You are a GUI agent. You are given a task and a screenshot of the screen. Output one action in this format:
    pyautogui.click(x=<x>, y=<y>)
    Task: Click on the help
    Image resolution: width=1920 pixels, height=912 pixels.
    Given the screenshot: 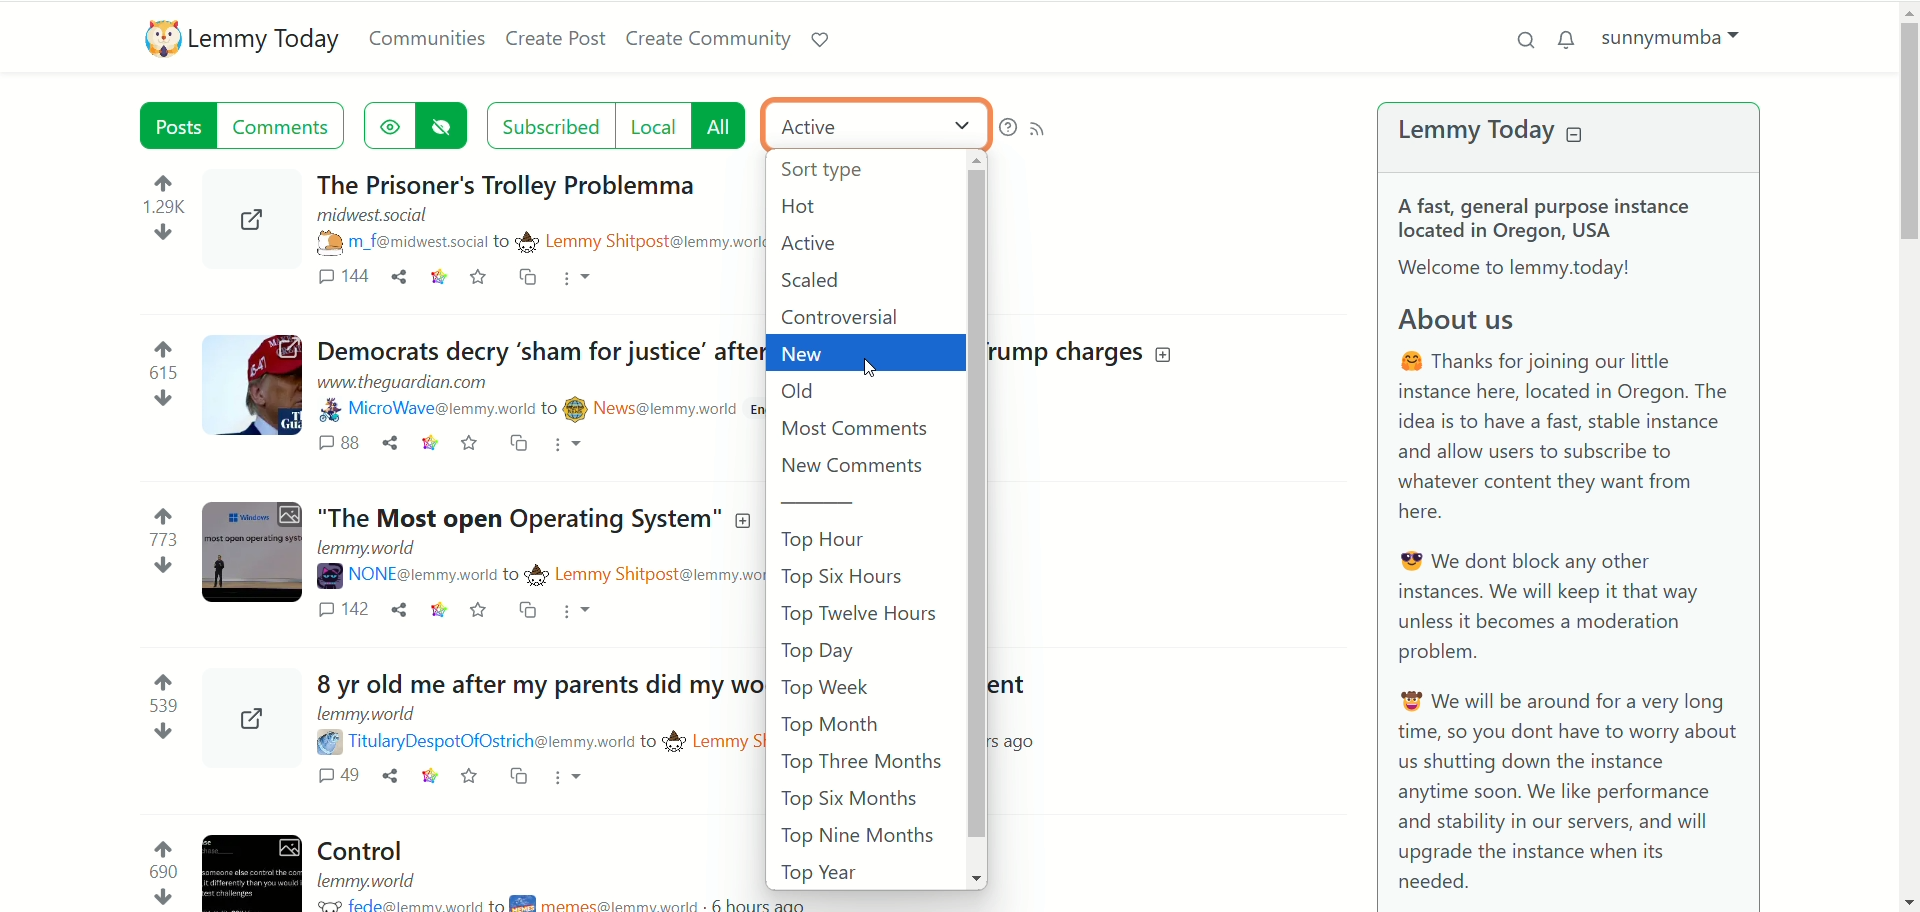 What is the action you would take?
    pyautogui.click(x=1004, y=127)
    